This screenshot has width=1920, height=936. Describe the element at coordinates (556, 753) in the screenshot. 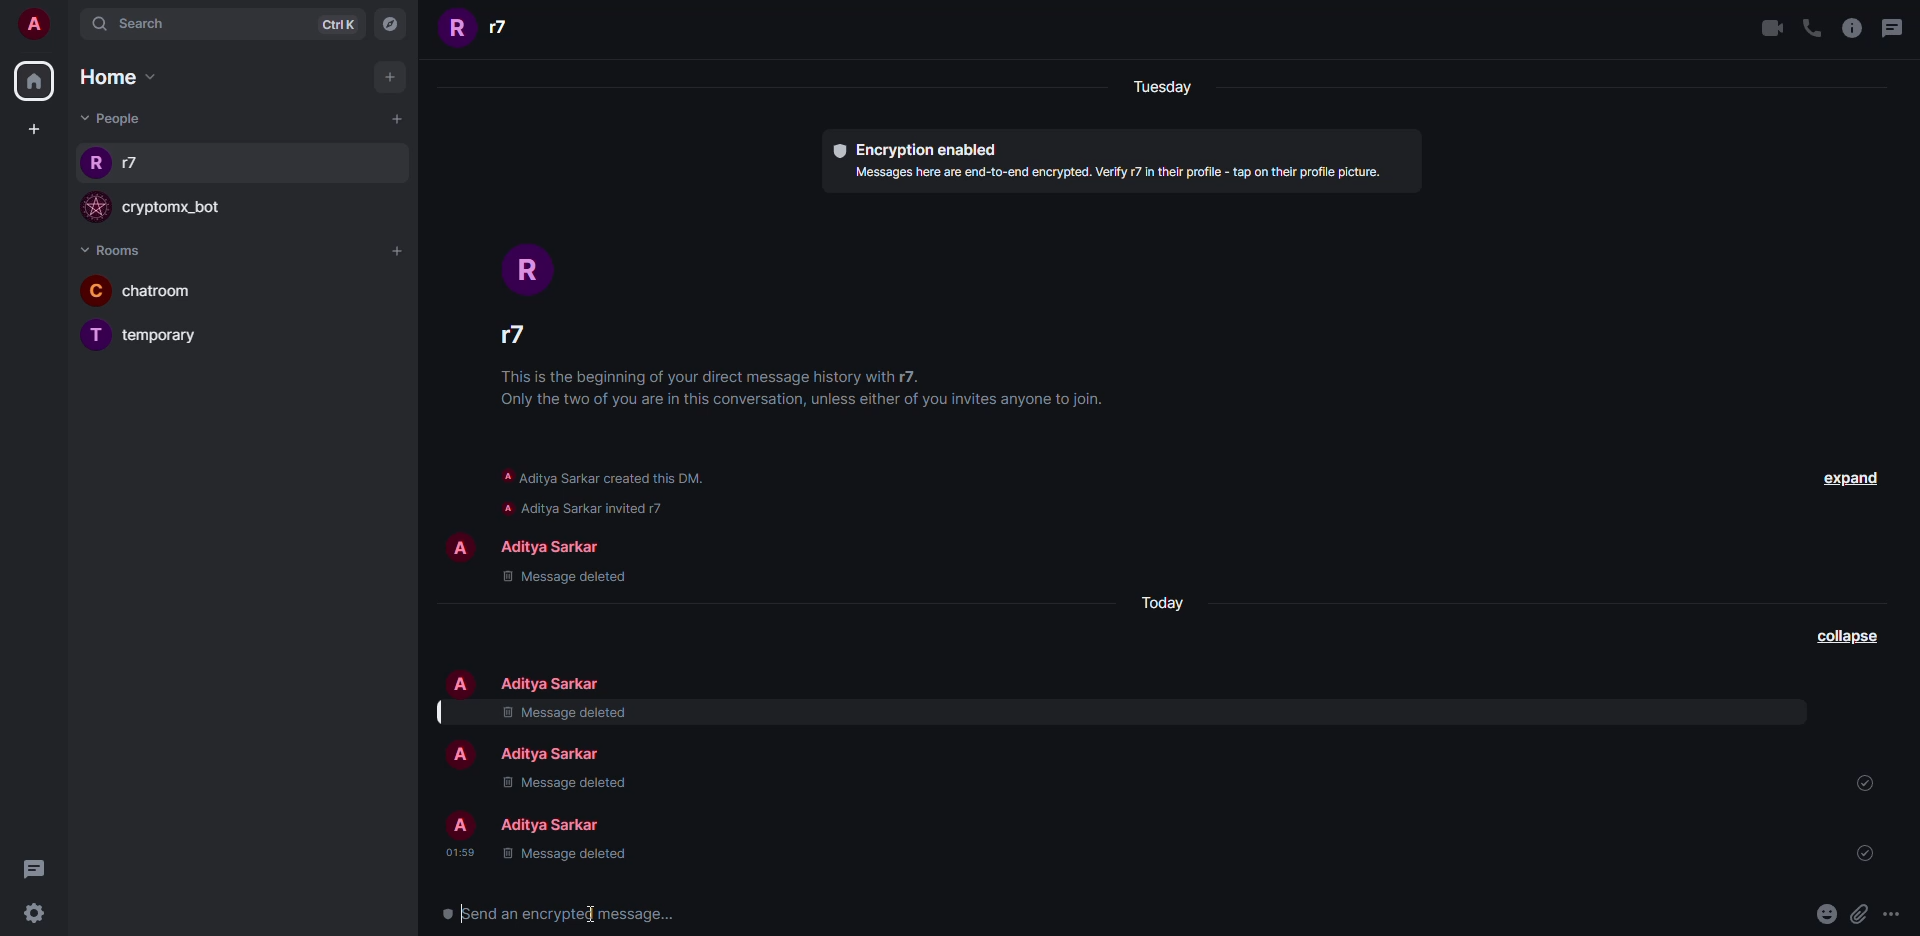

I see `people` at that location.